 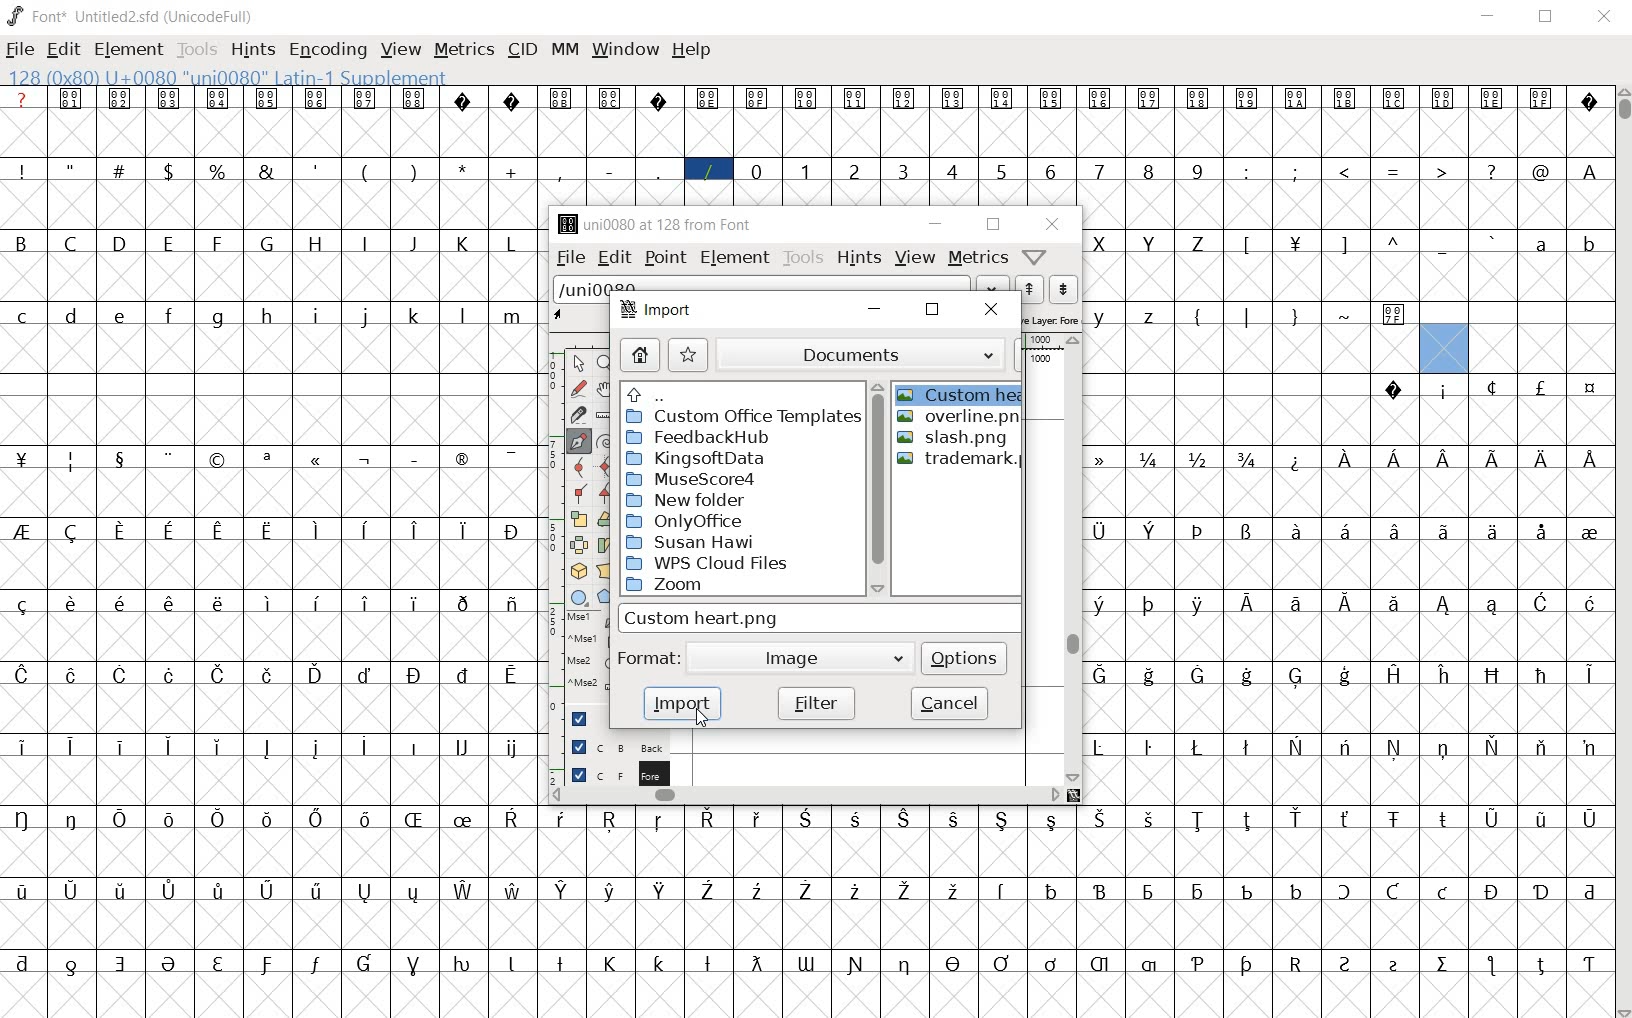 I want to click on glyph, so click(x=1345, y=459).